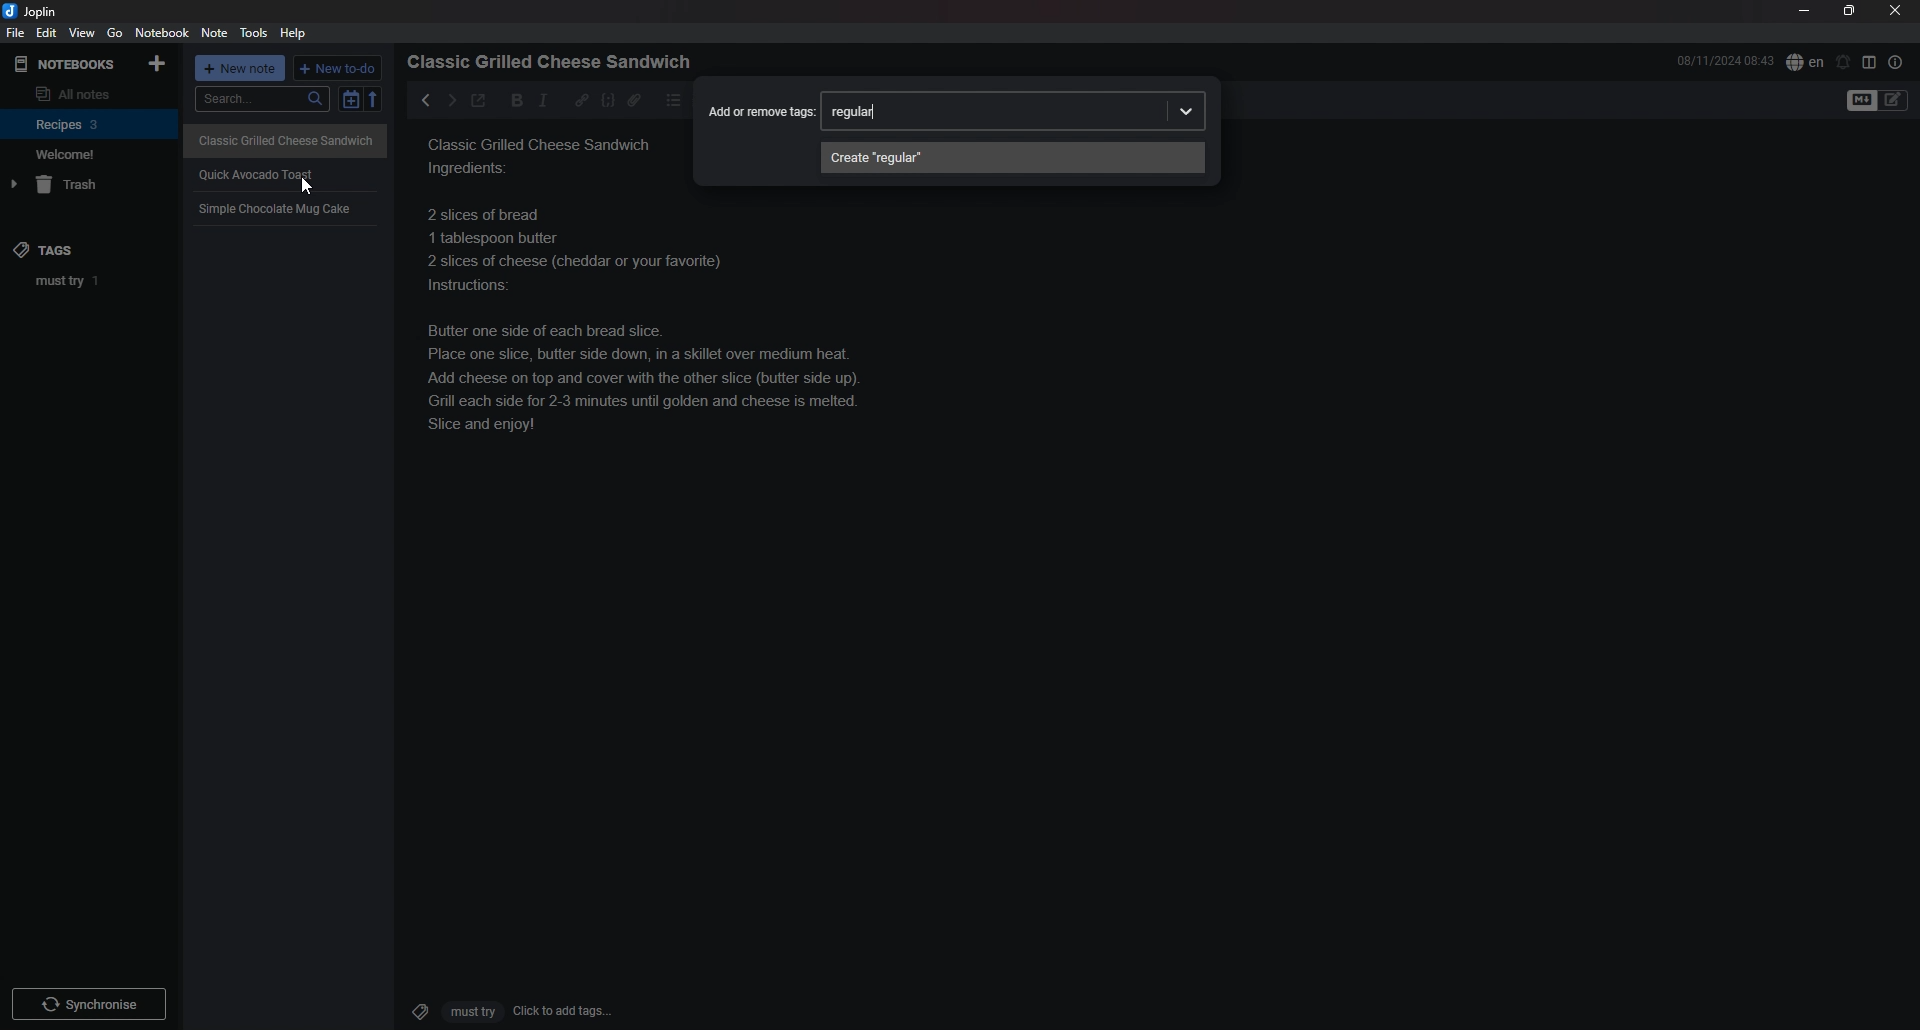  What do you see at coordinates (1725, 60) in the screenshot?
I see `time` at bounding box center [1725, 60].